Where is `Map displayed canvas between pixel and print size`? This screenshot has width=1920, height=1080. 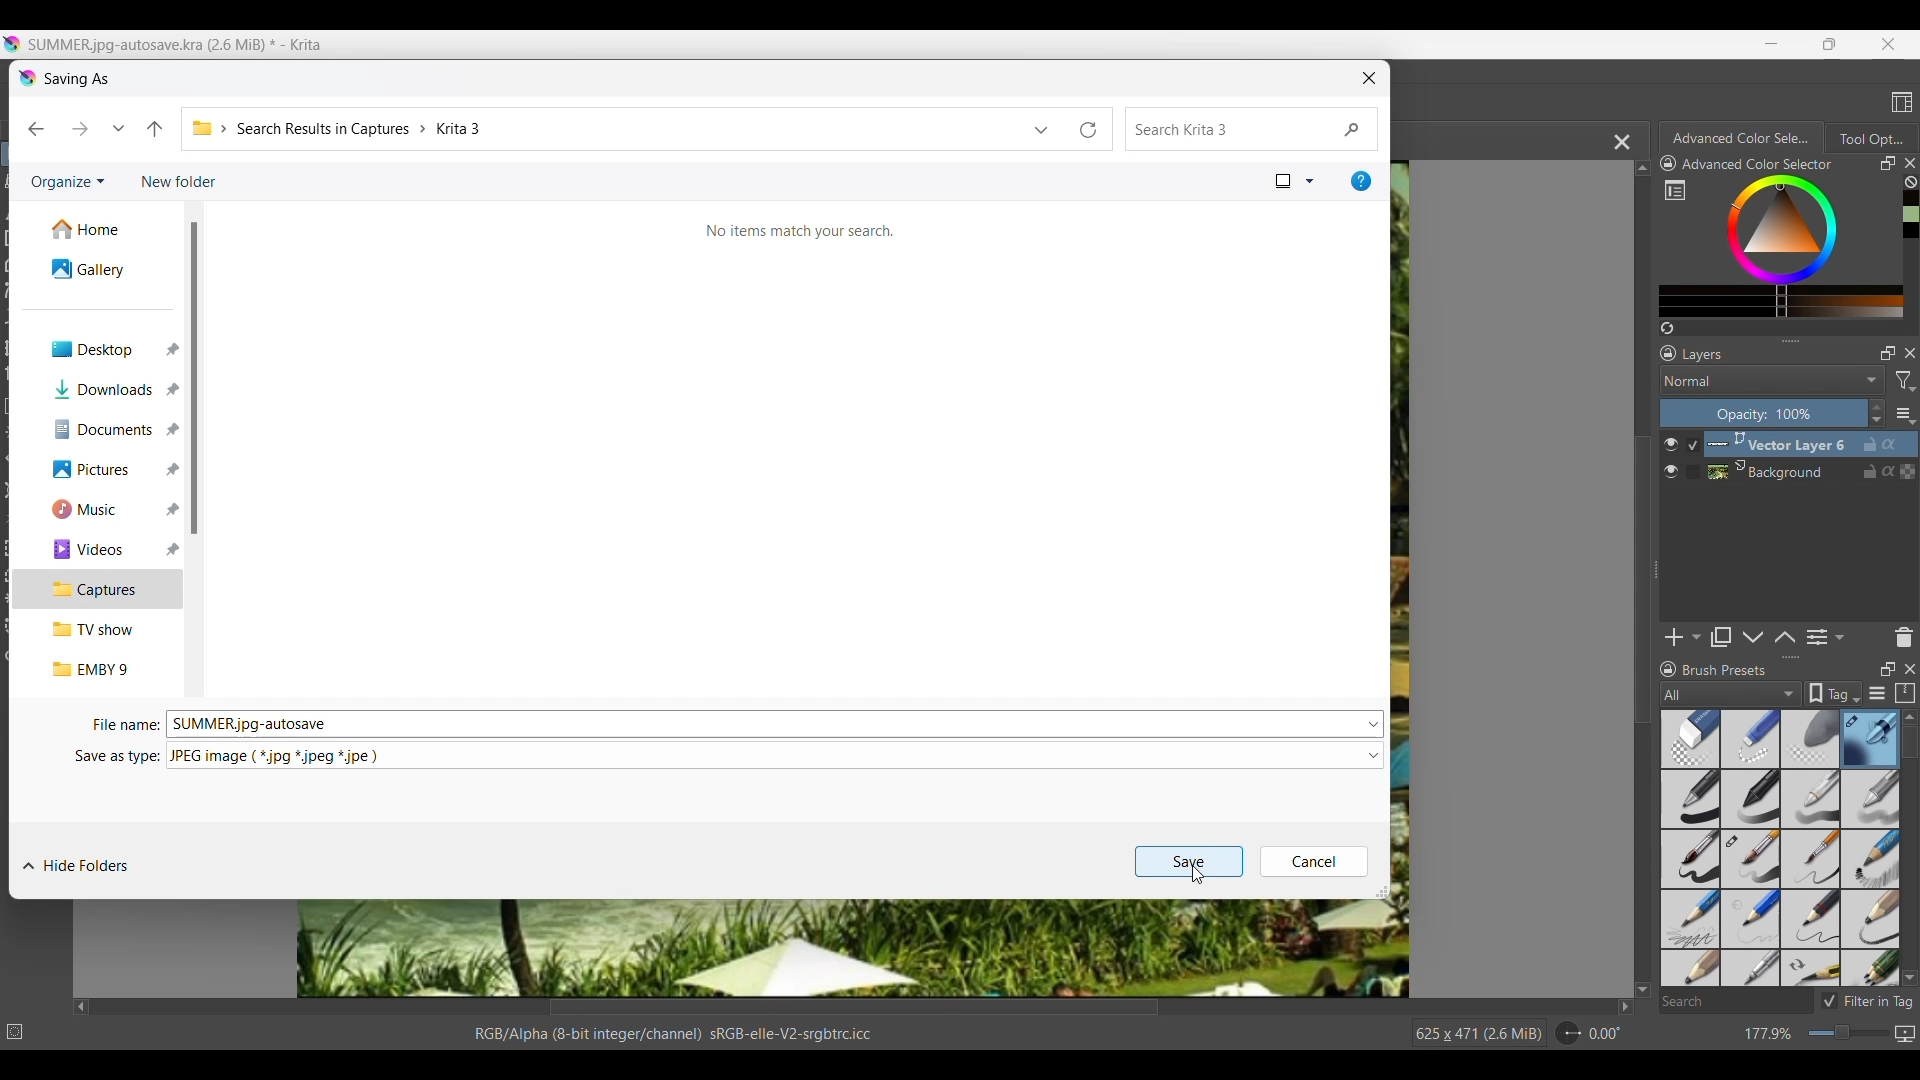 Map displayed canvas between pixel and print size is located at coordinates (1904, 1034).